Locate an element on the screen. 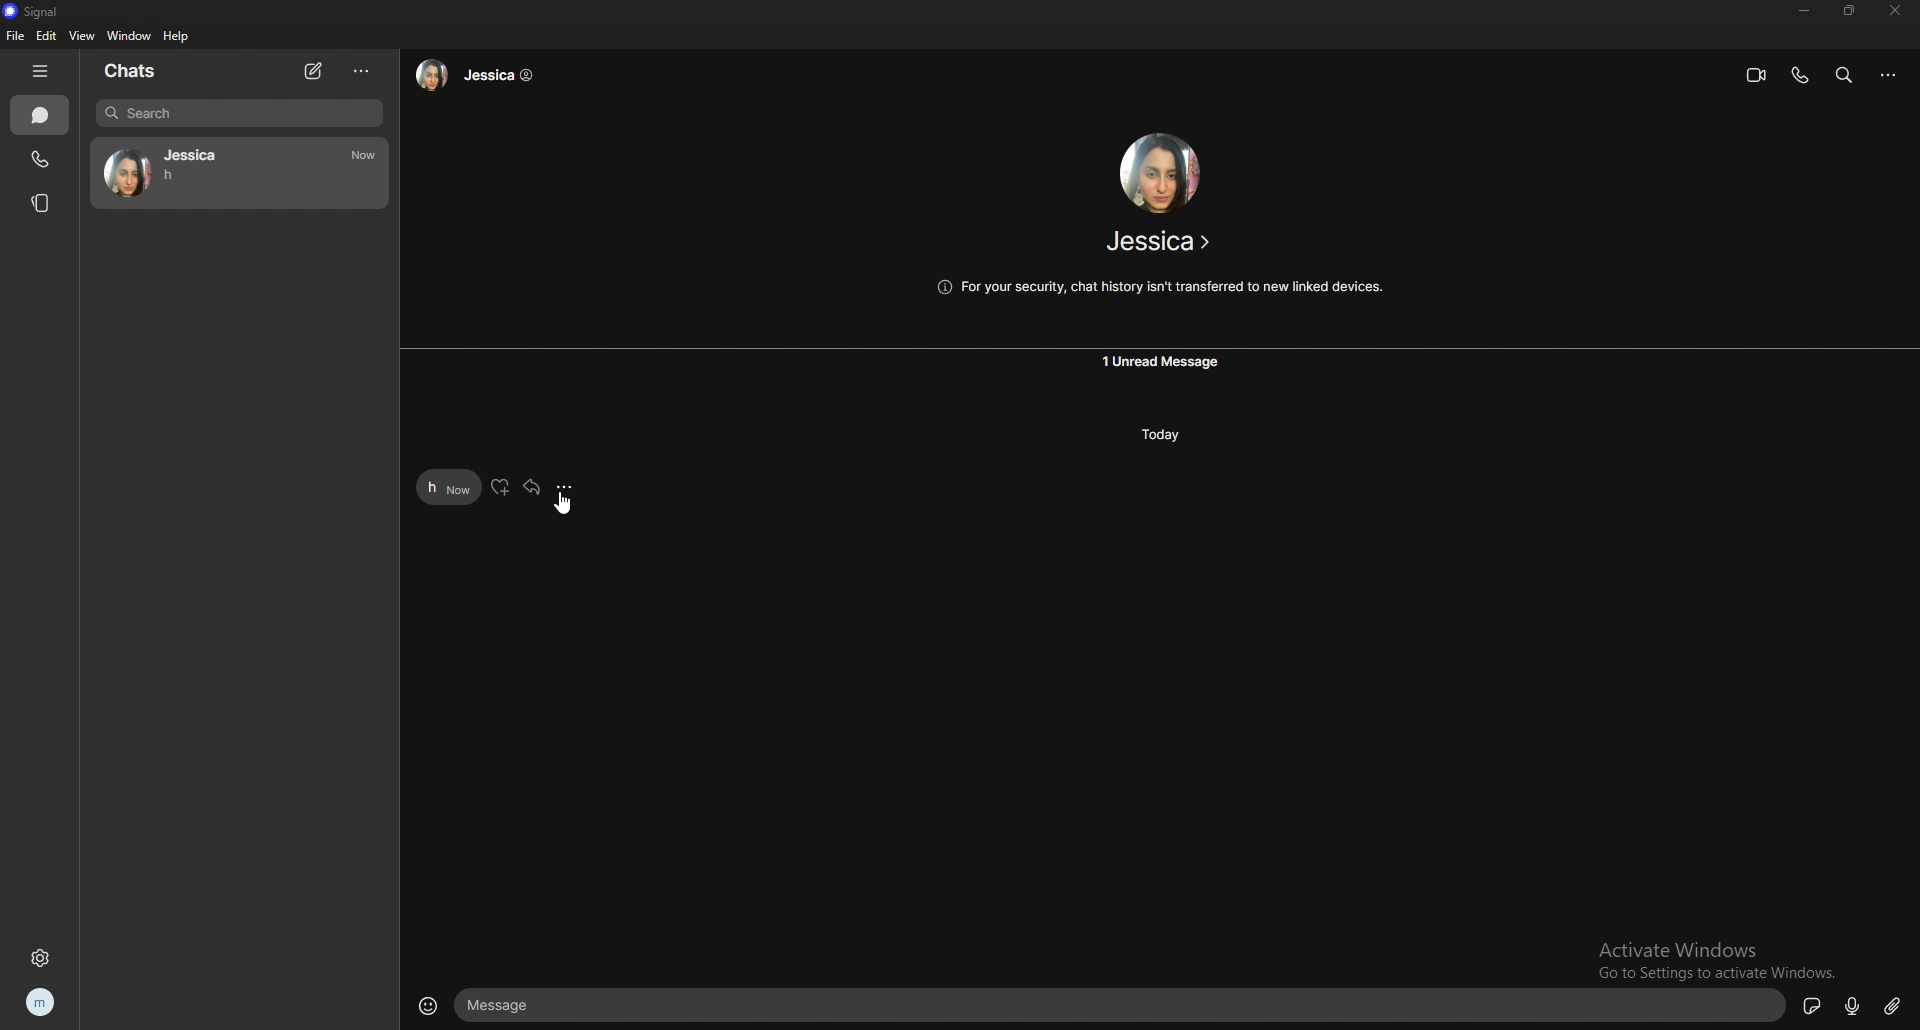  resize is located at coordinates (1848, 11).